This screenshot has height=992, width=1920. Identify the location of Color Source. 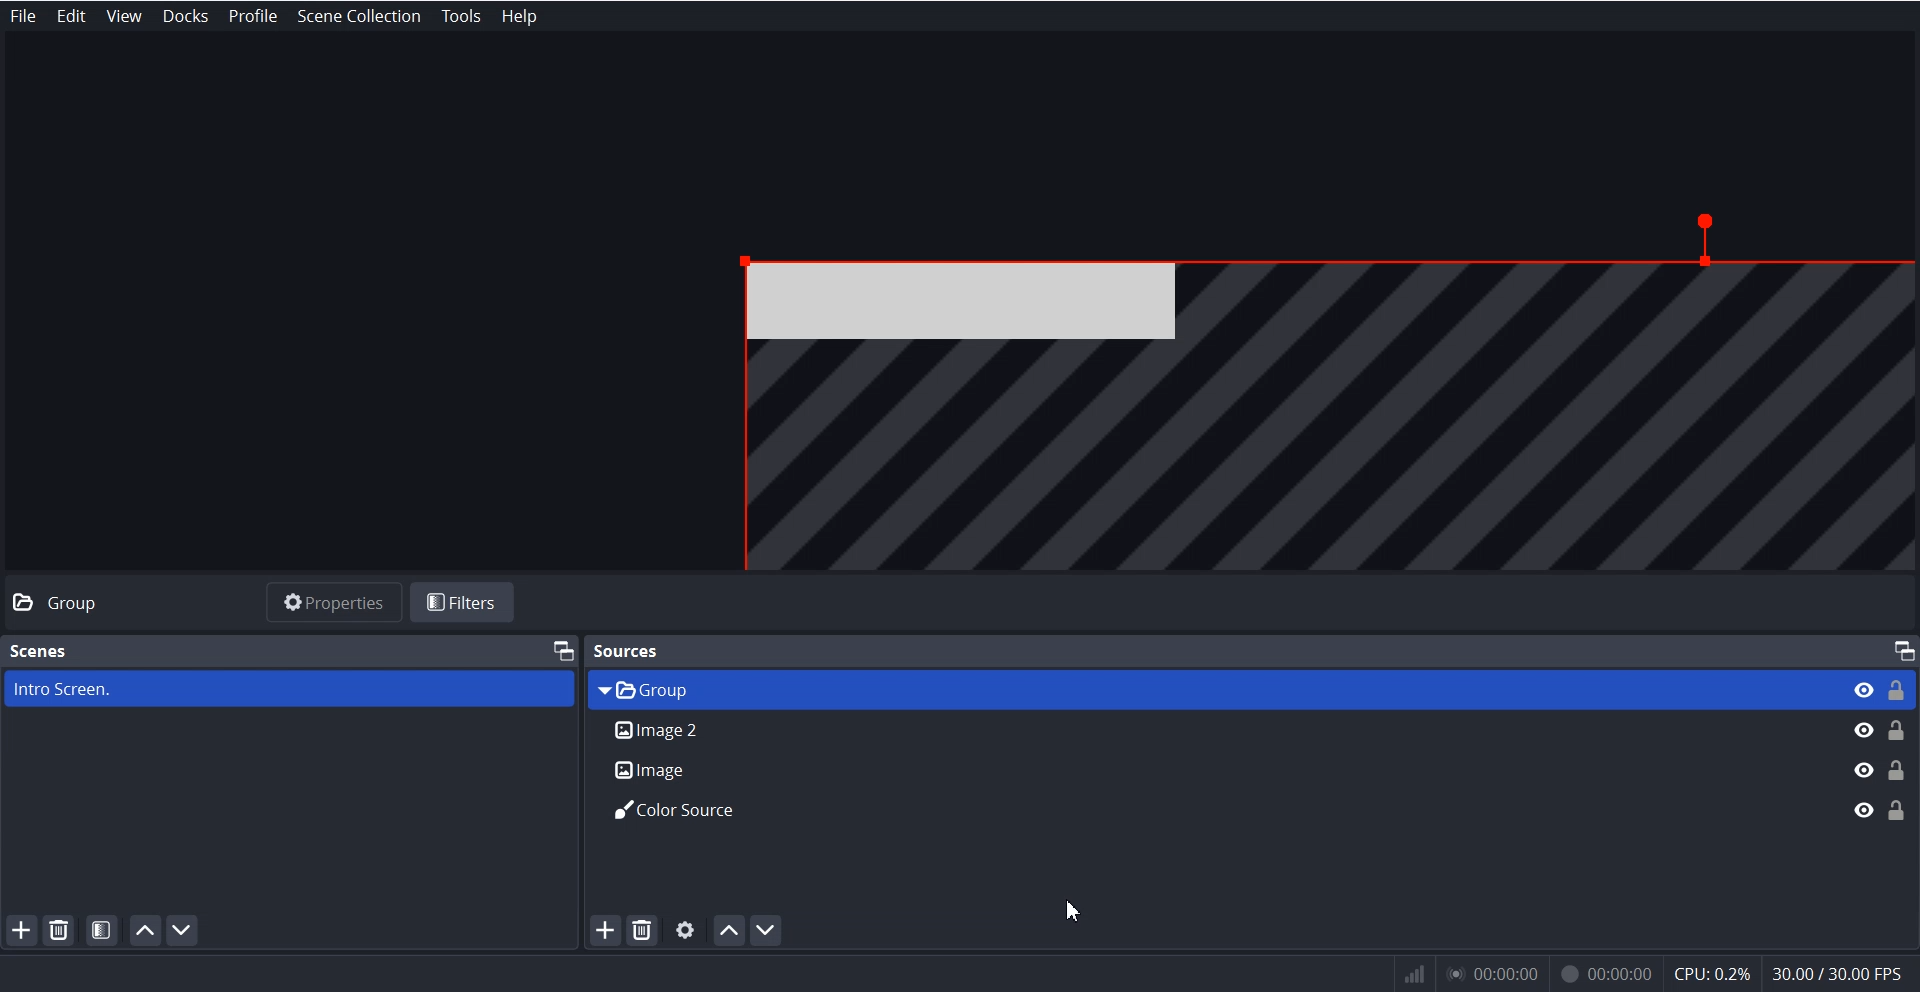
(1212, 810).